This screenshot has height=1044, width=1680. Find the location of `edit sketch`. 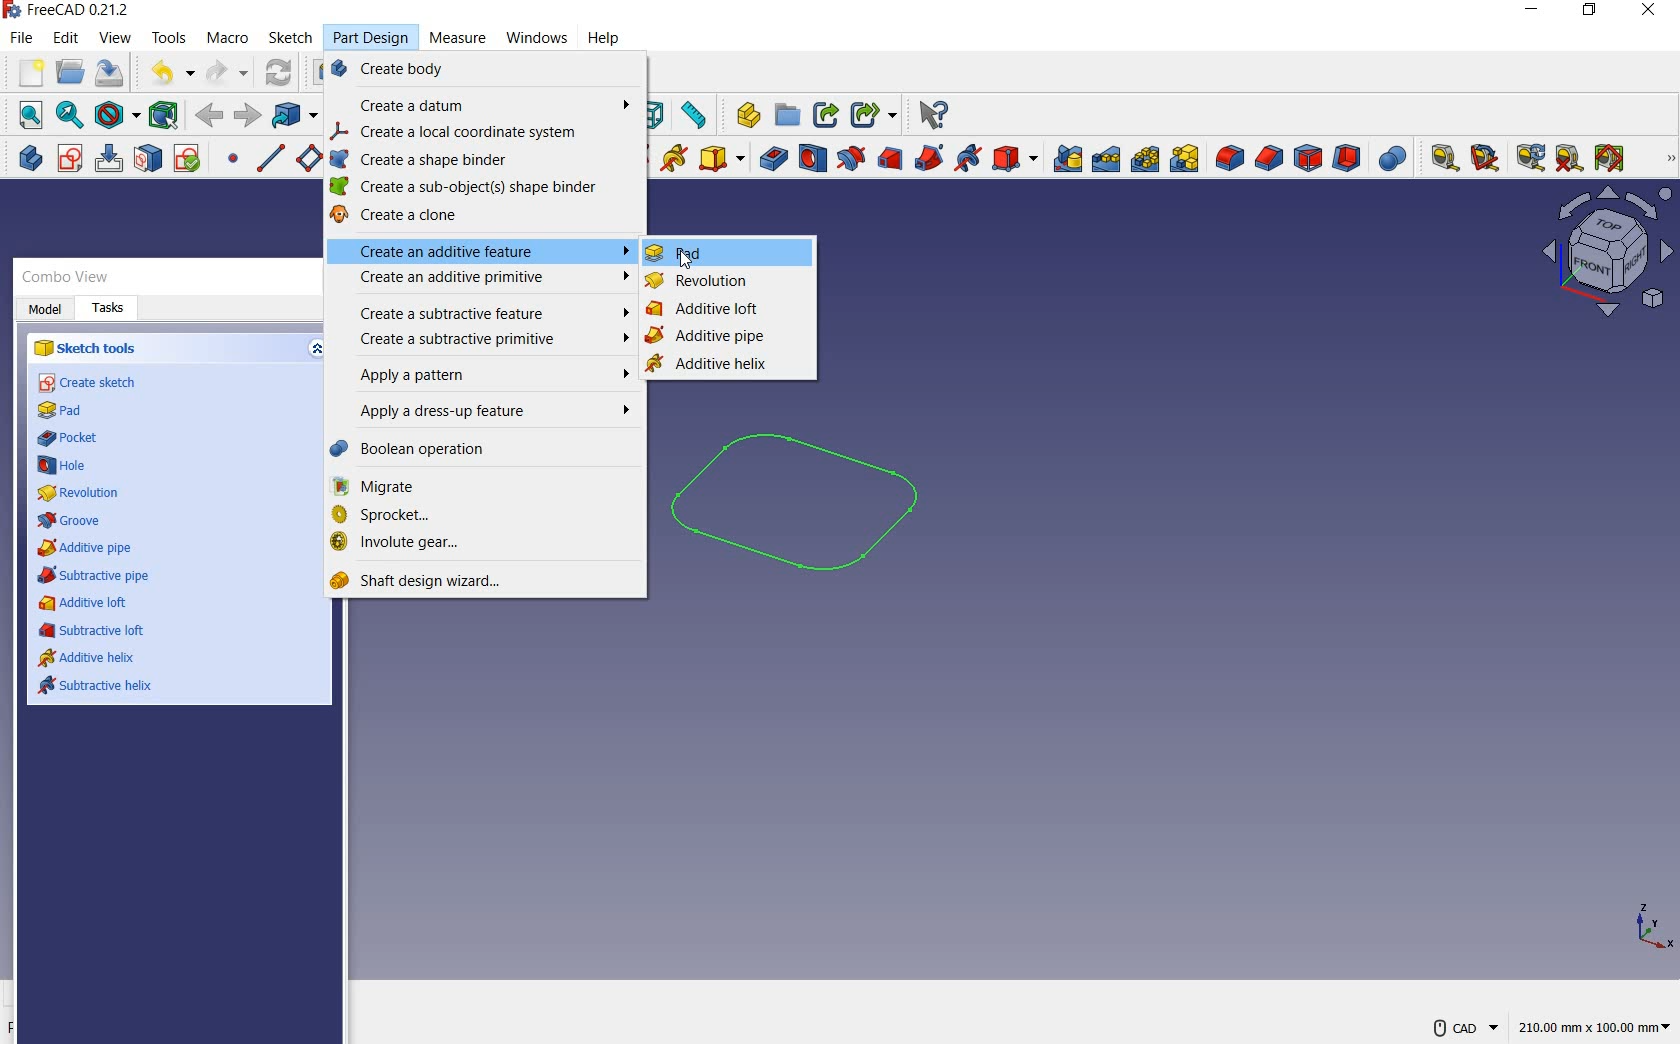

edit sketch is located at coordinates (111, 160).